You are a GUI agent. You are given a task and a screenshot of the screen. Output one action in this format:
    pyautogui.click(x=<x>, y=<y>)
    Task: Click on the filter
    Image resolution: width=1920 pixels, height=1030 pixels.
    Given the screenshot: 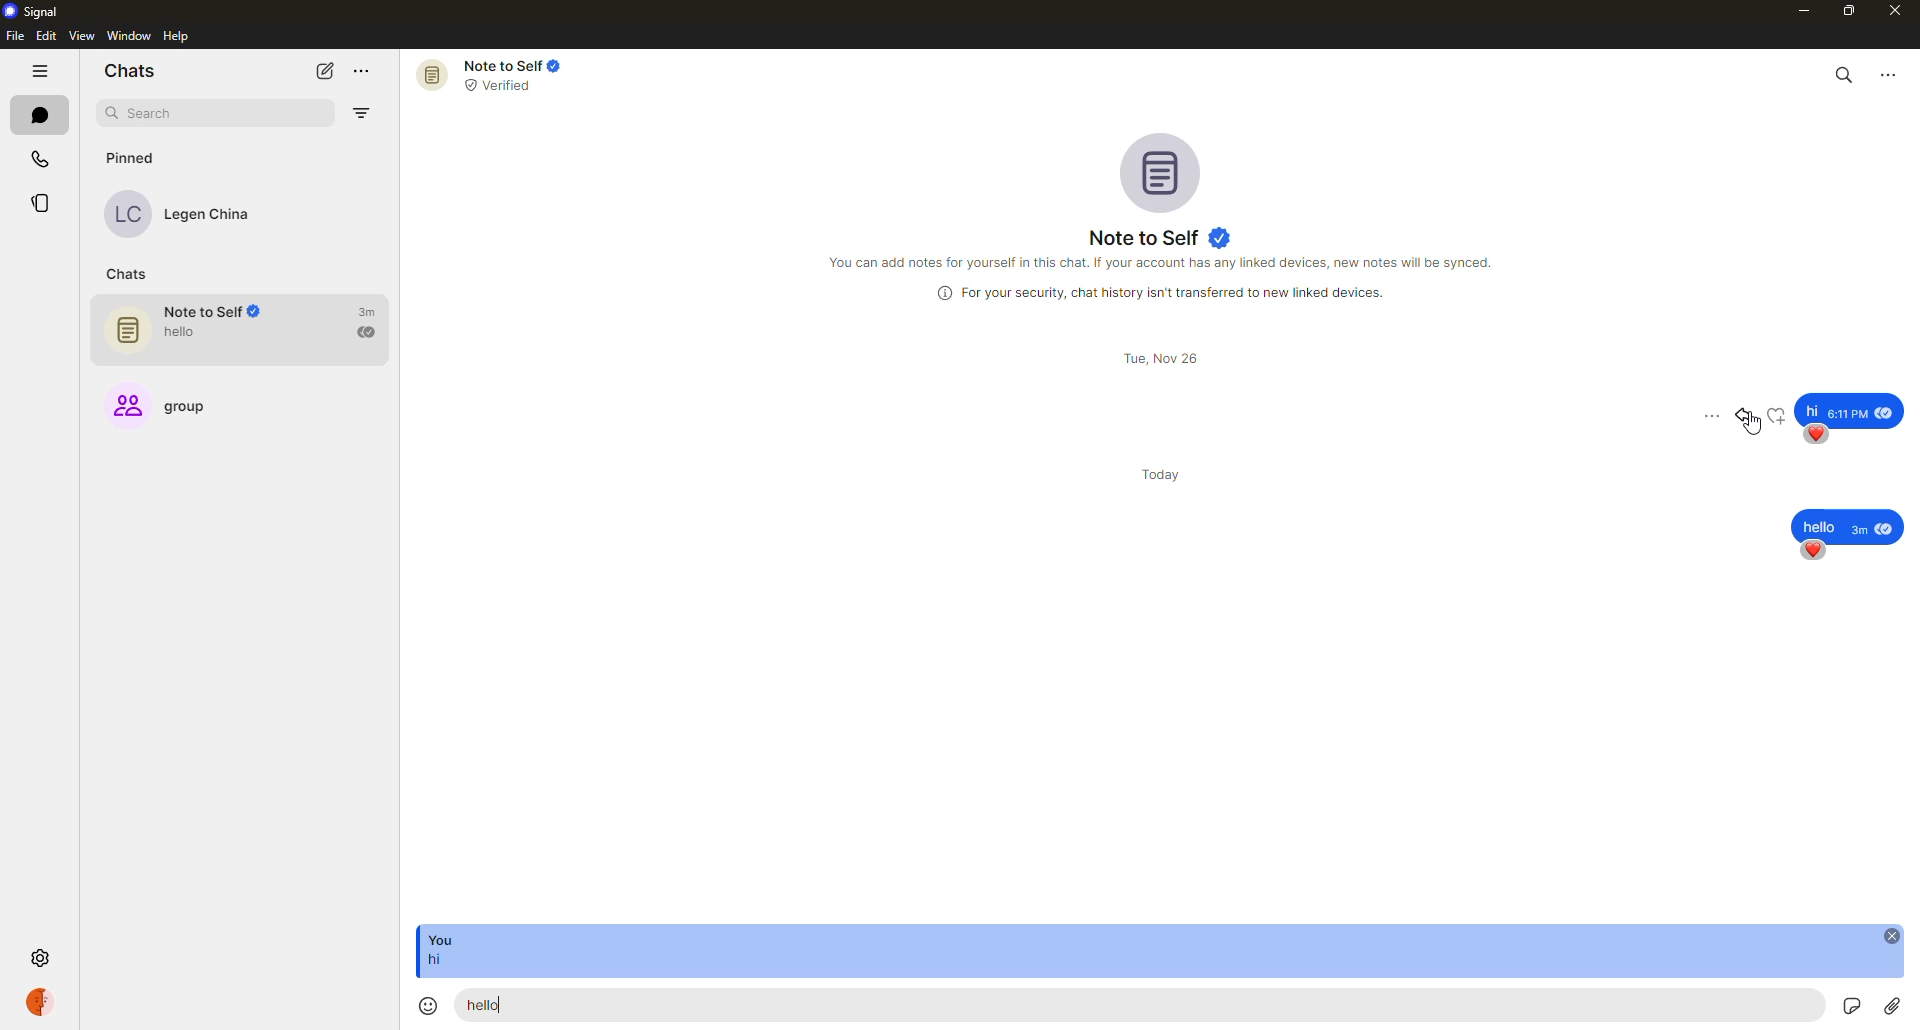 What is the action you would take?
    pyautogui.click(x=363, y=116)
    